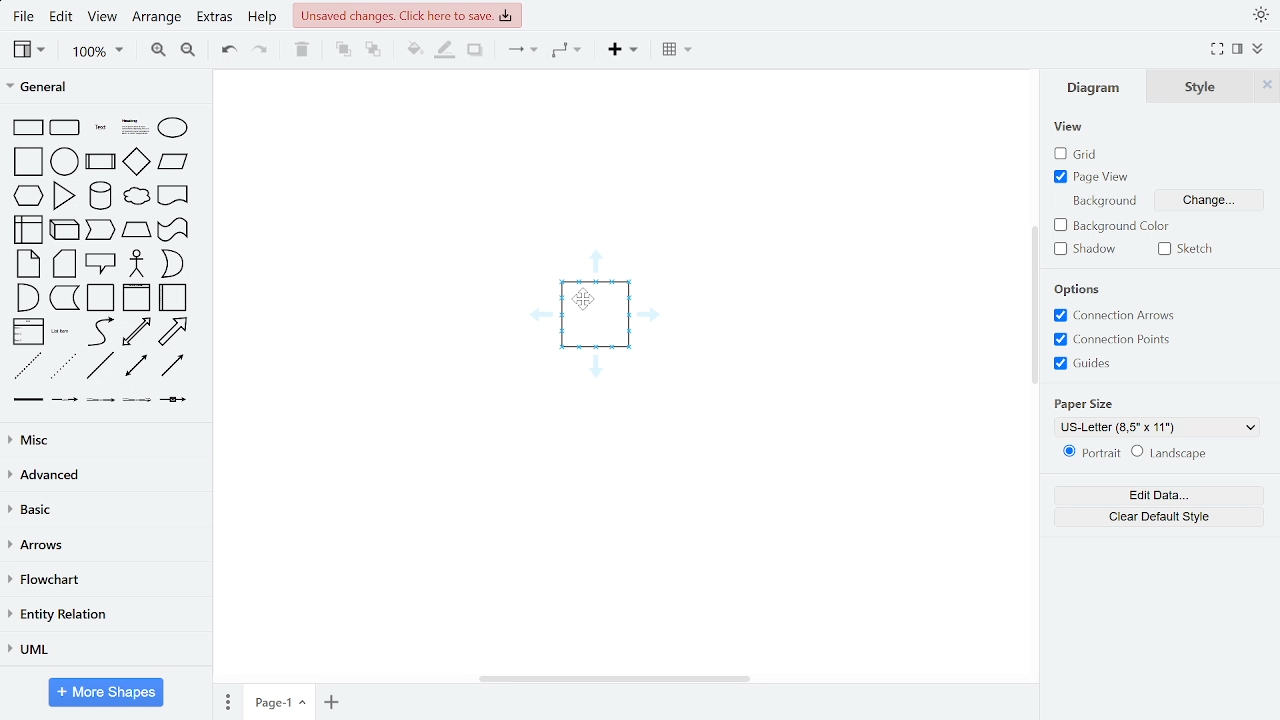 The height and width of the screenshot is (720, 1280). What do you see at coordinates (174, 400) in the screenshot?
I see `` at bounding box center [174, 400].